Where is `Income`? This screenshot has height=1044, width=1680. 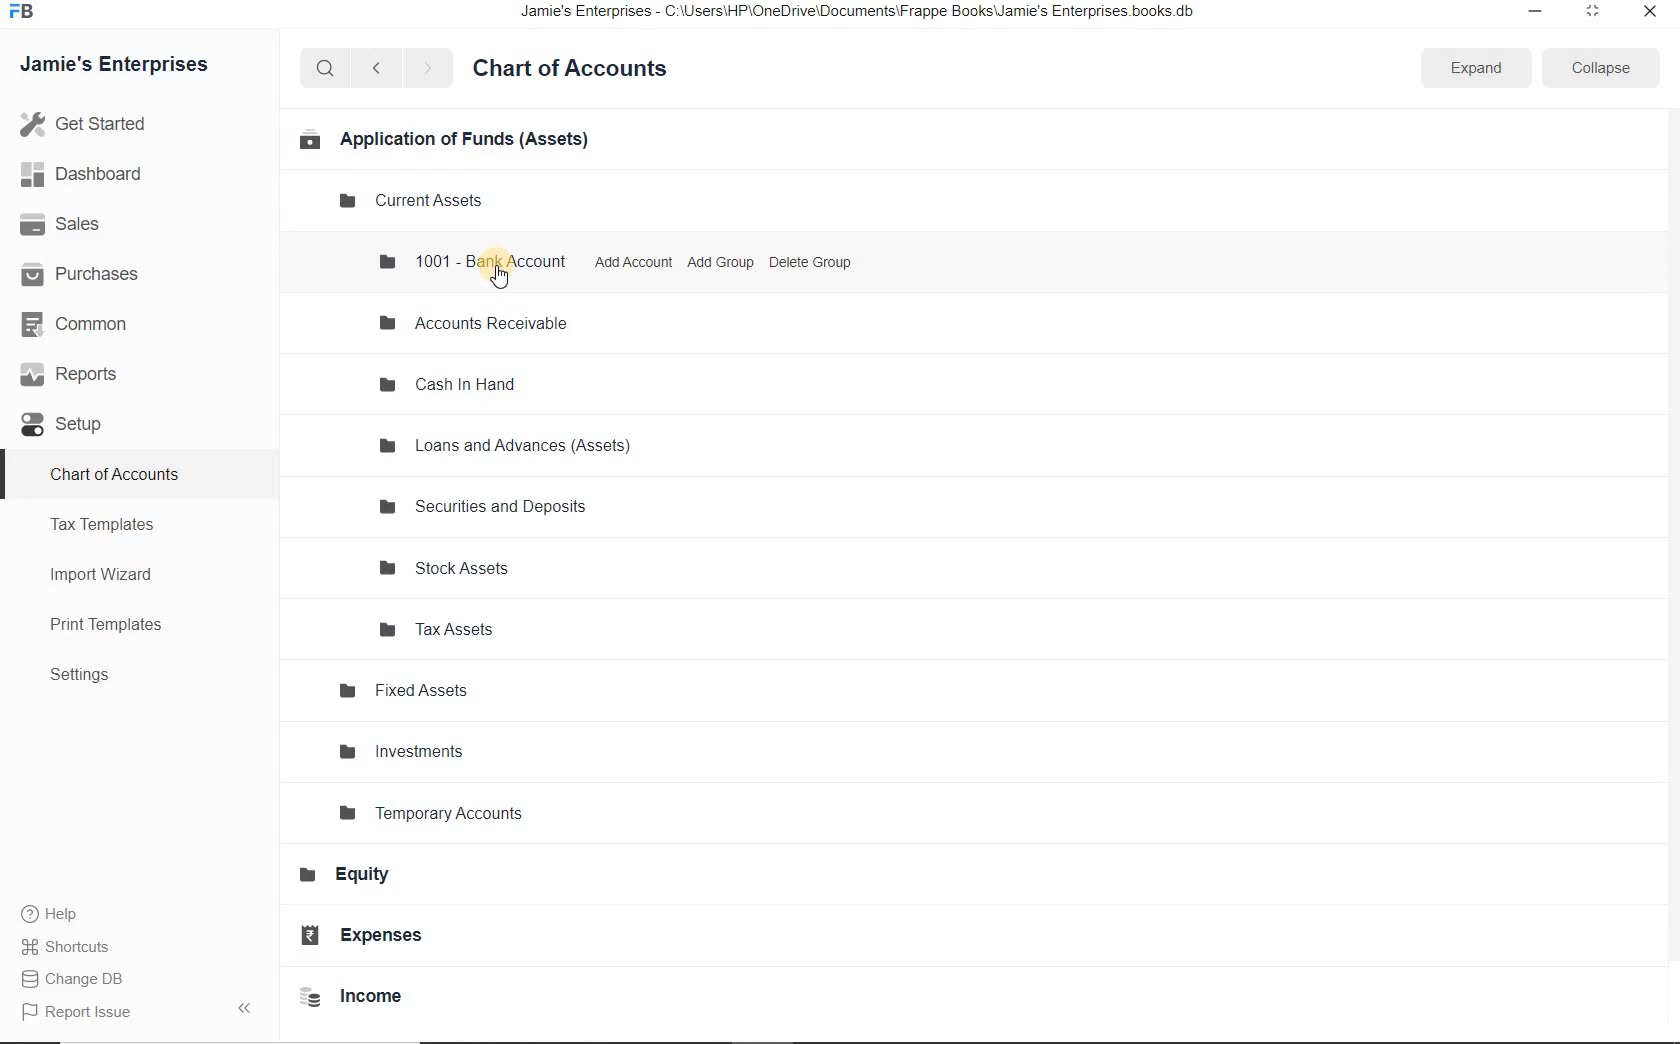
Income is located at coordinates (360, 997).